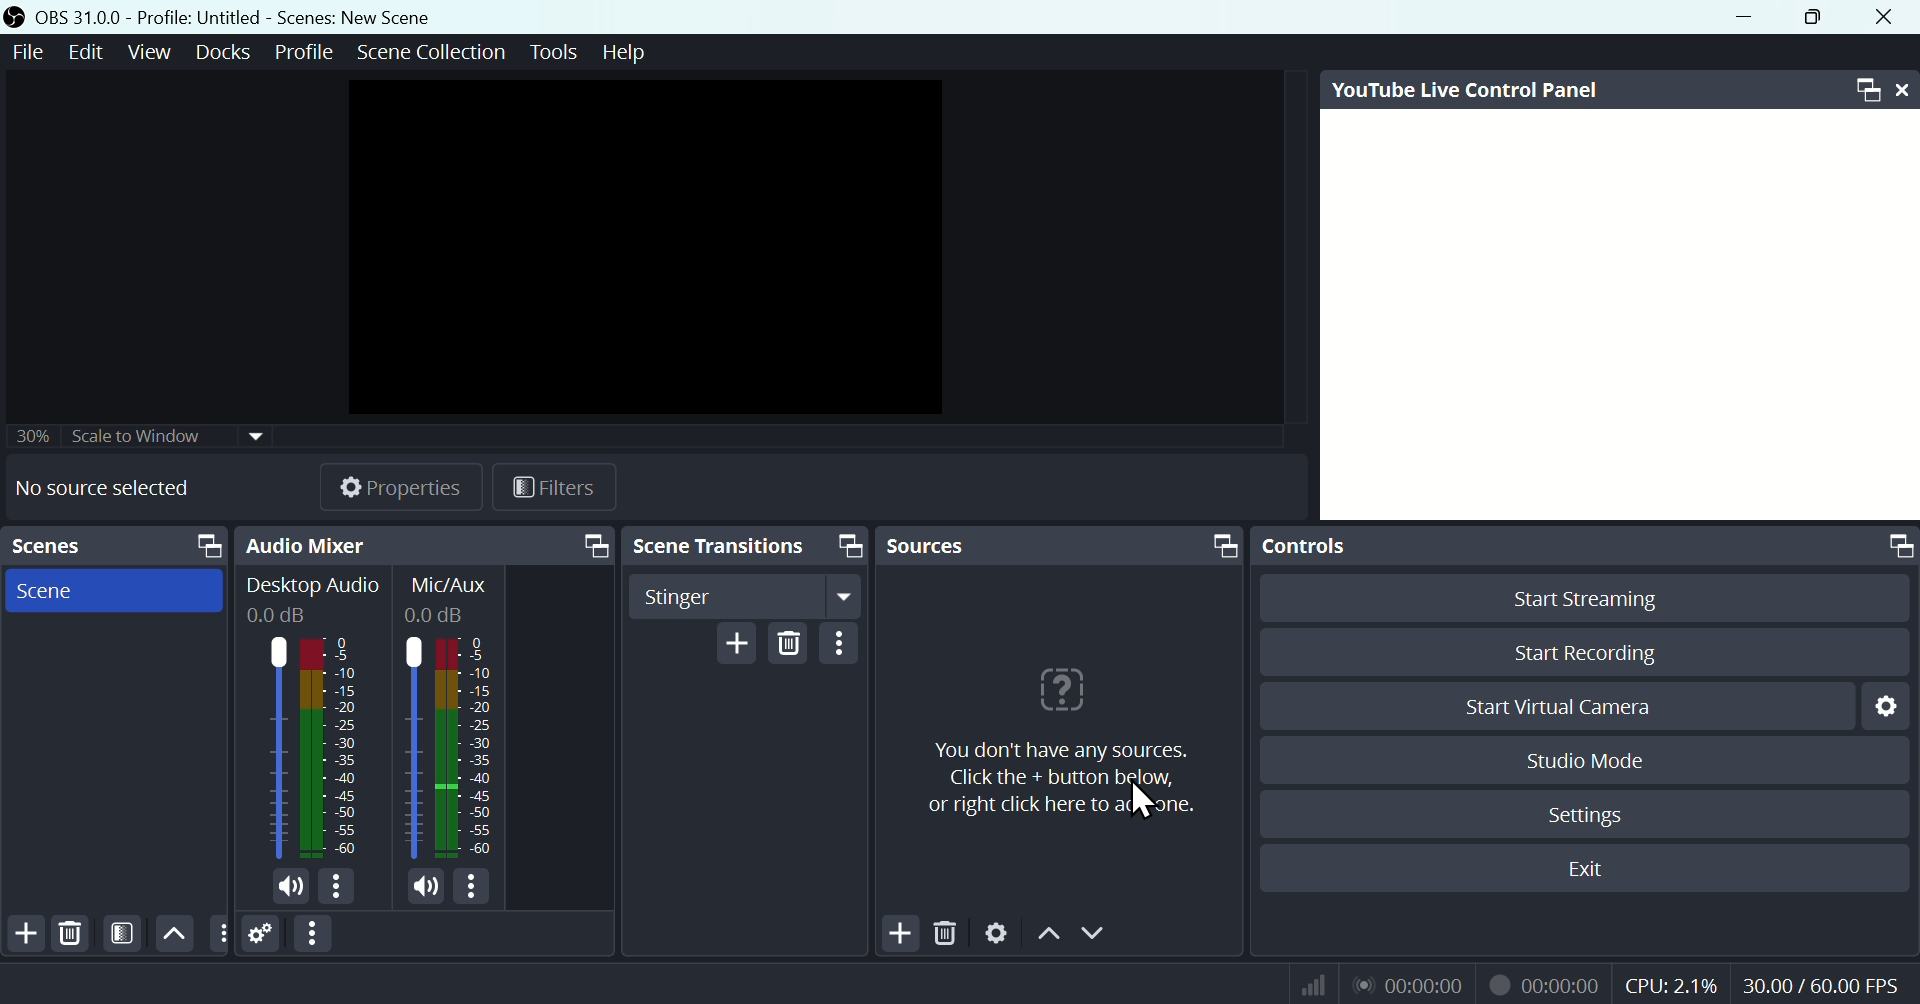 The height and width of the screenshot is (1004, 1920). Describe the element at coordinates (382, 486) in the screenshot. I see `Properties` at that location.